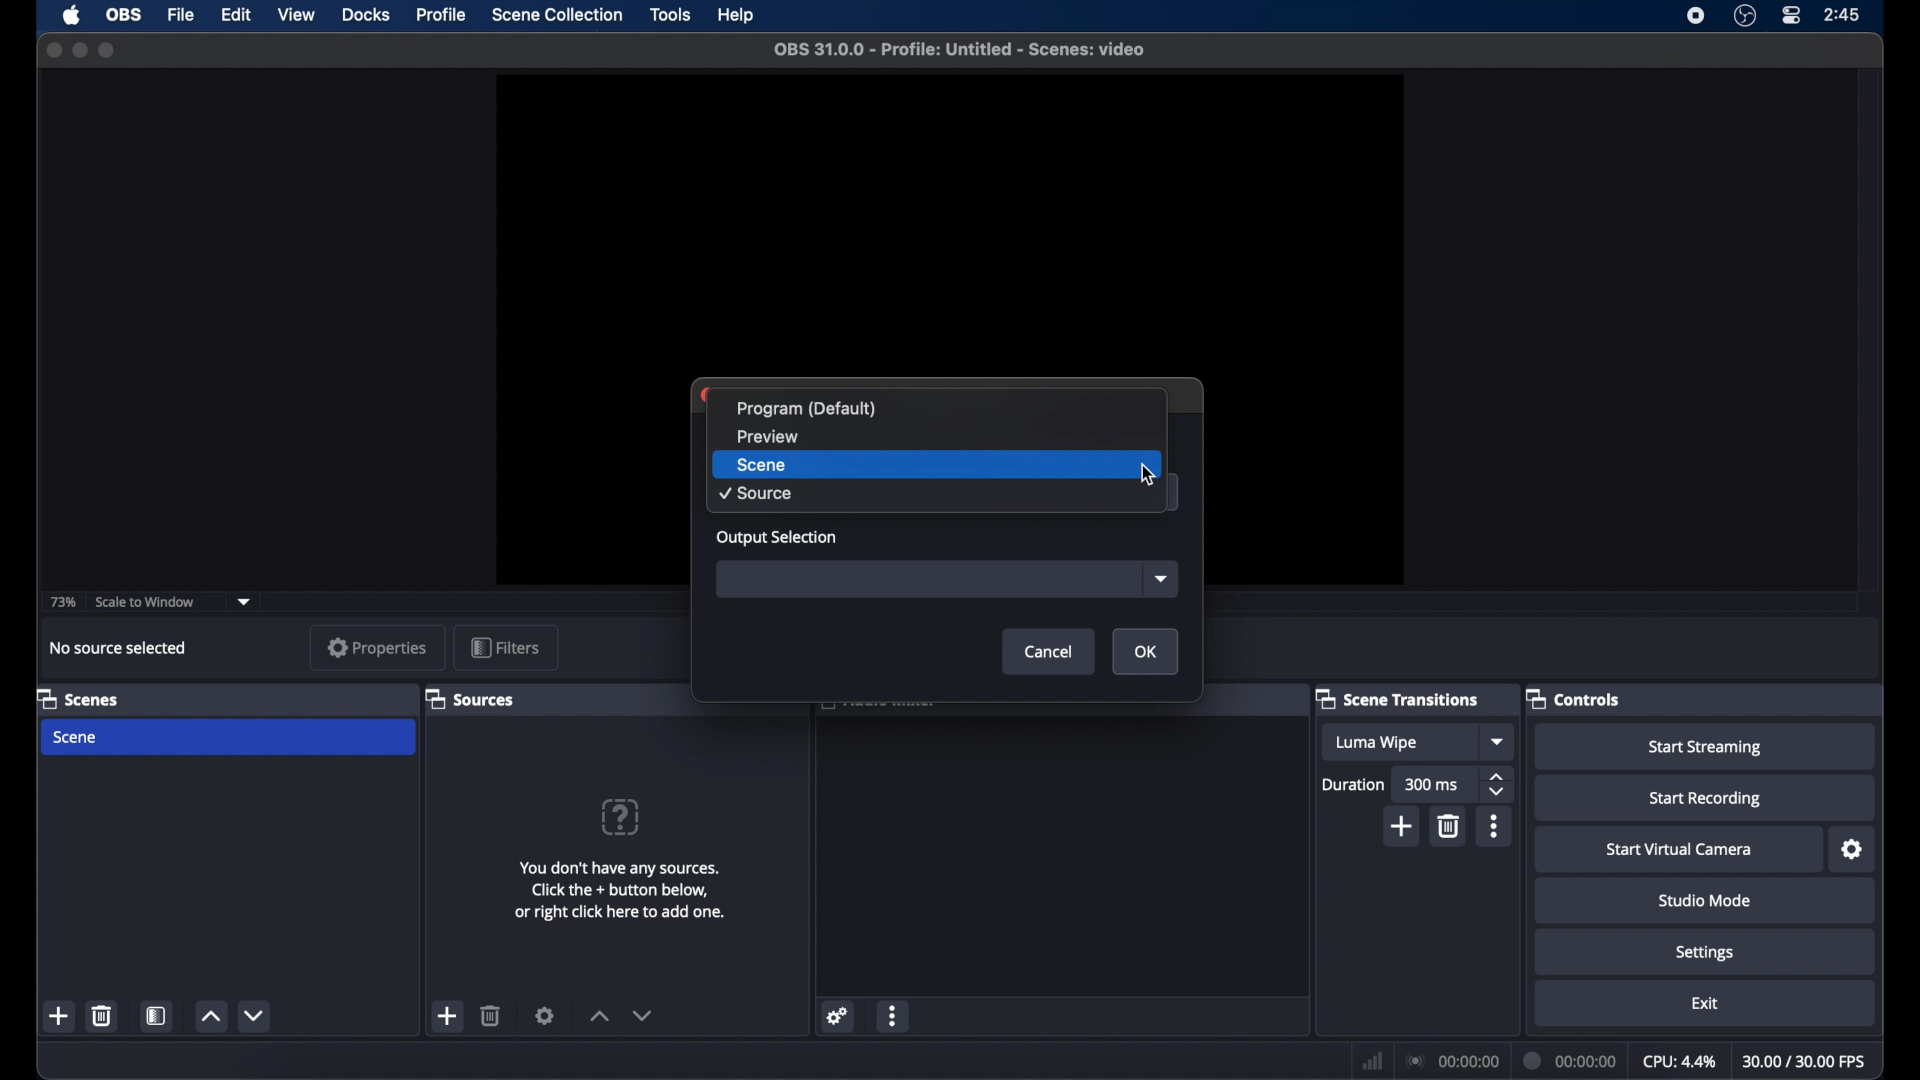 This screenshot has height=1080, width=1920. What do you see at coordinates (1435, 785) in the screenshot?
I see `300 ms` at bounding box center [1435, 785].